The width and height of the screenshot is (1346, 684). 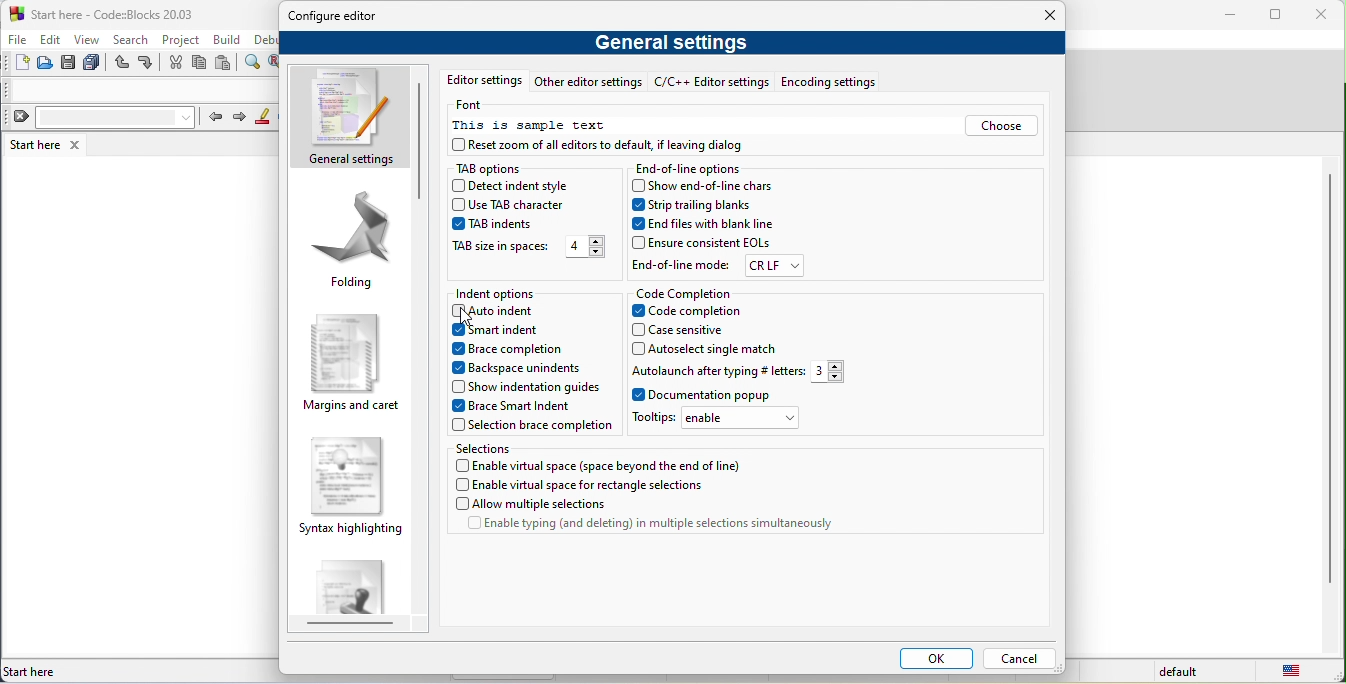 What do you see at coordinates (706, 187) in the screenshot?
I see `show end of line chars` at bounding box center [706, 187].